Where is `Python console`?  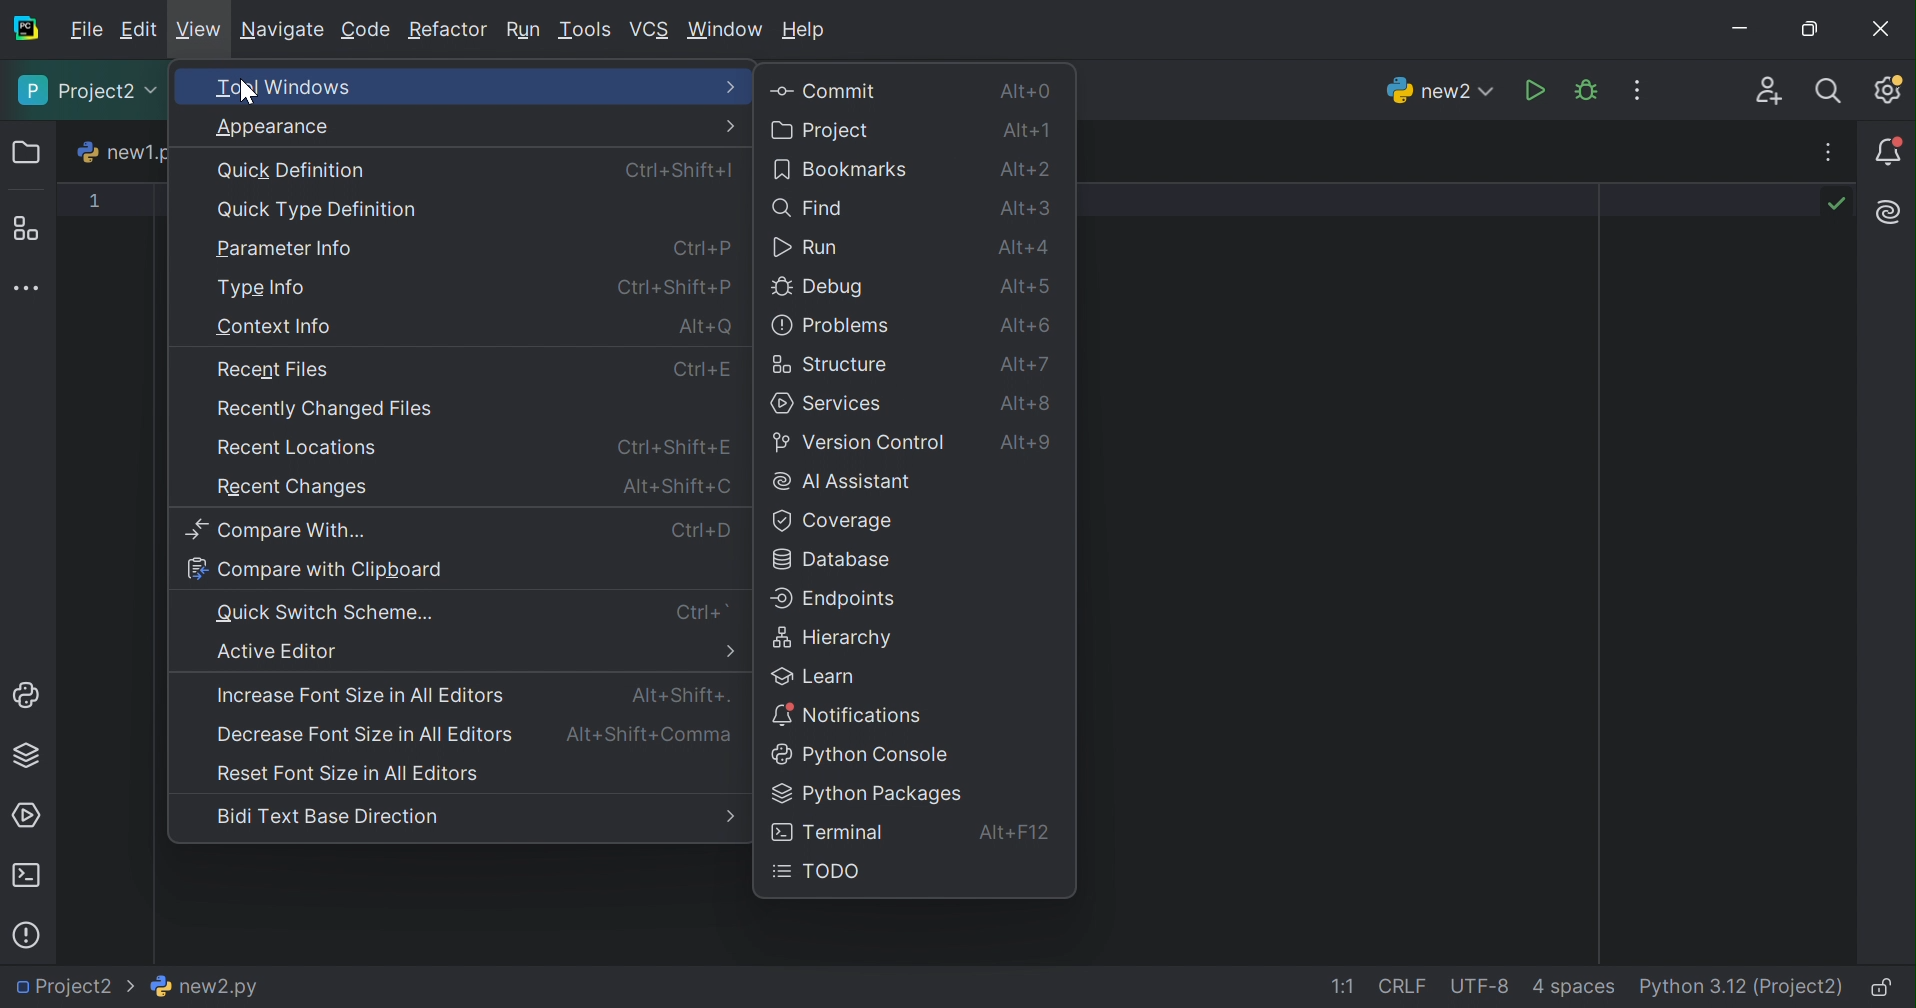
Python console is located at coordinates (864, 753).